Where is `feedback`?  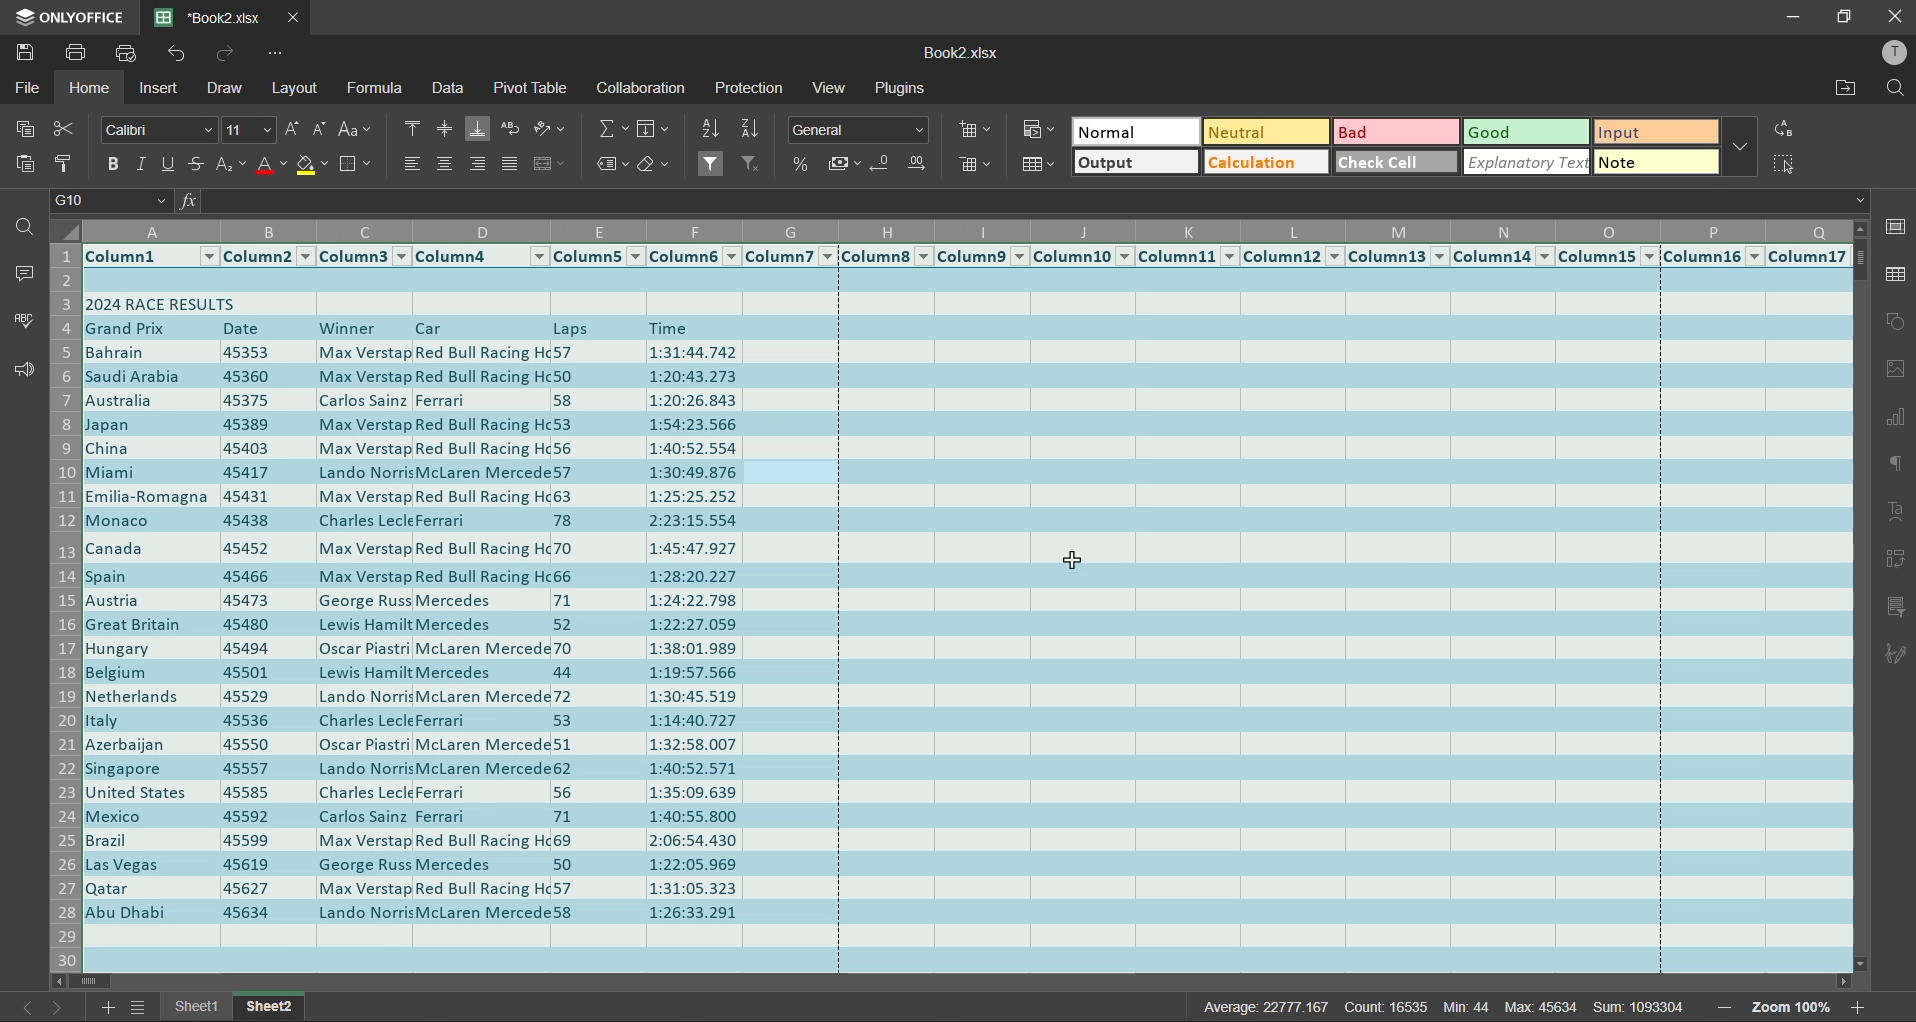
feedback is located at coordinates (23, 372).